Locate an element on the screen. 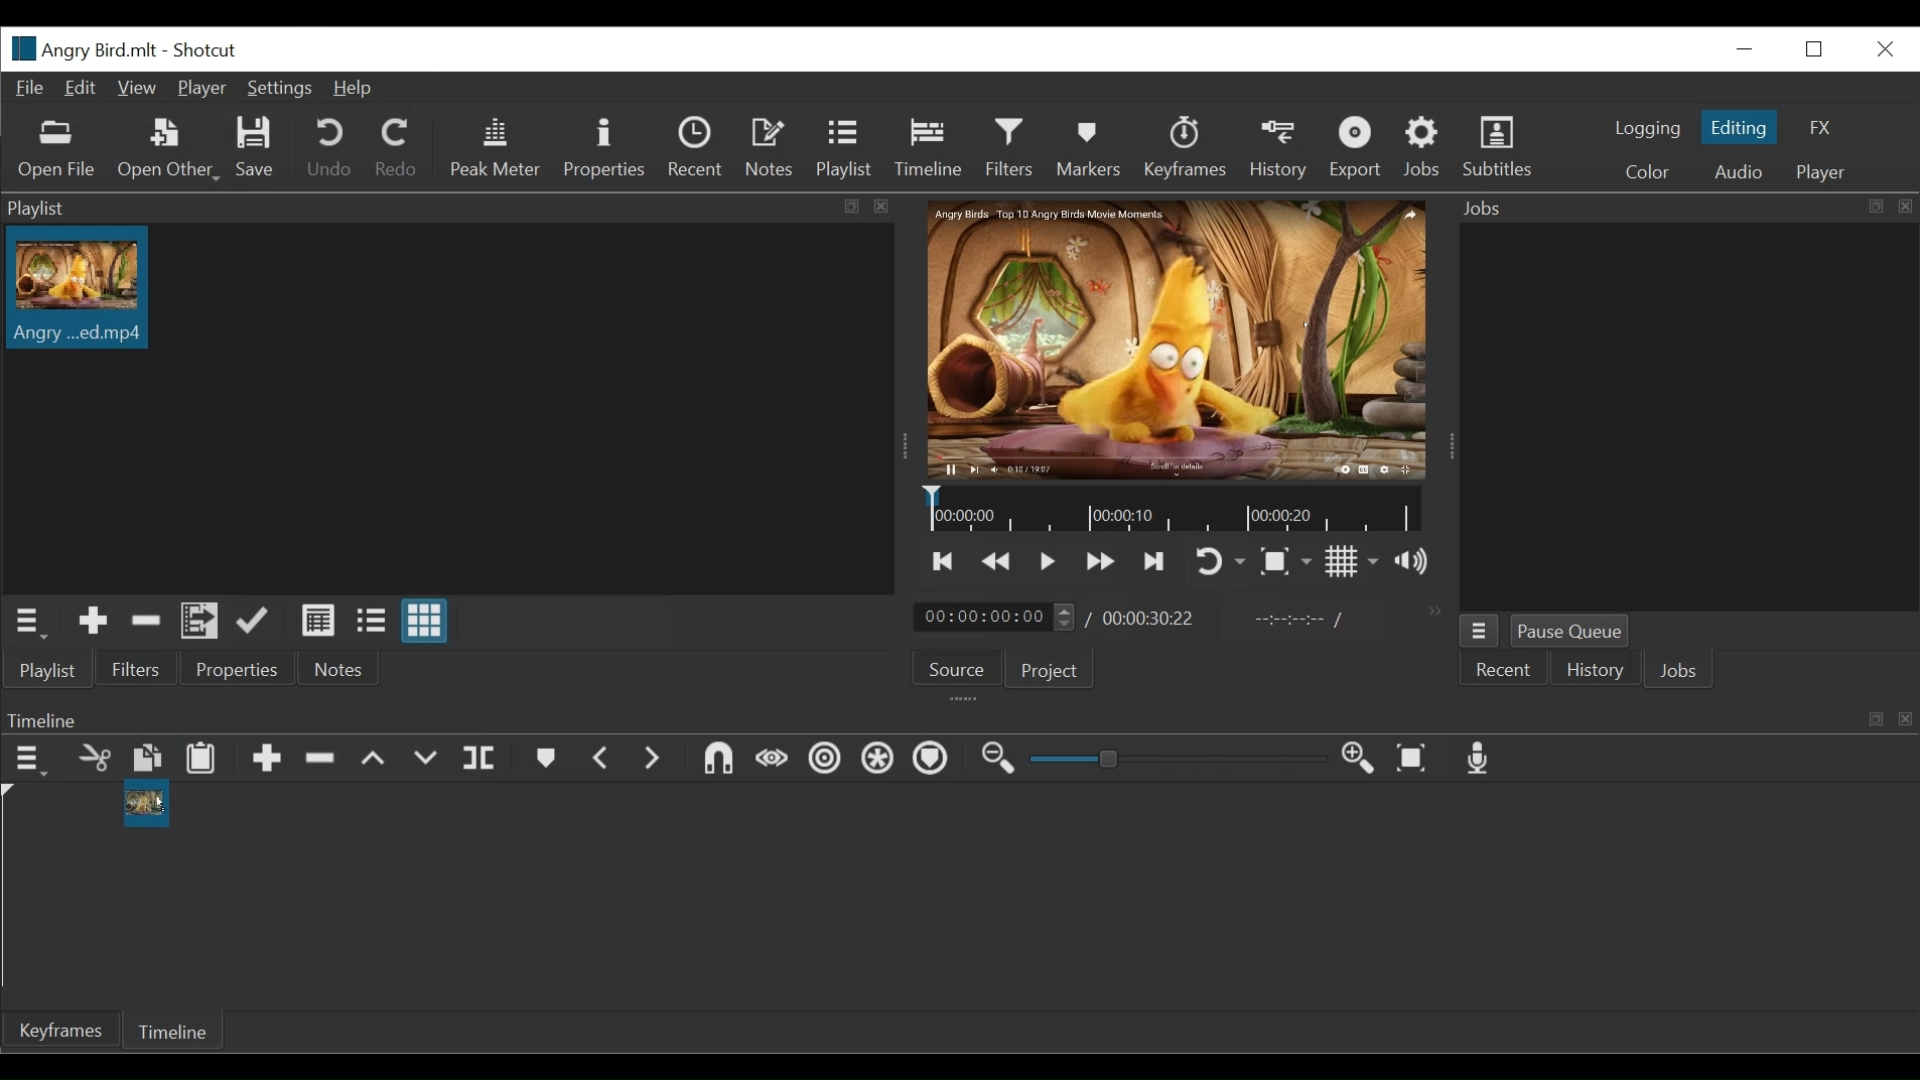 The image size is (1920, 1080). Jobs is located at coordinates (1425, 147).